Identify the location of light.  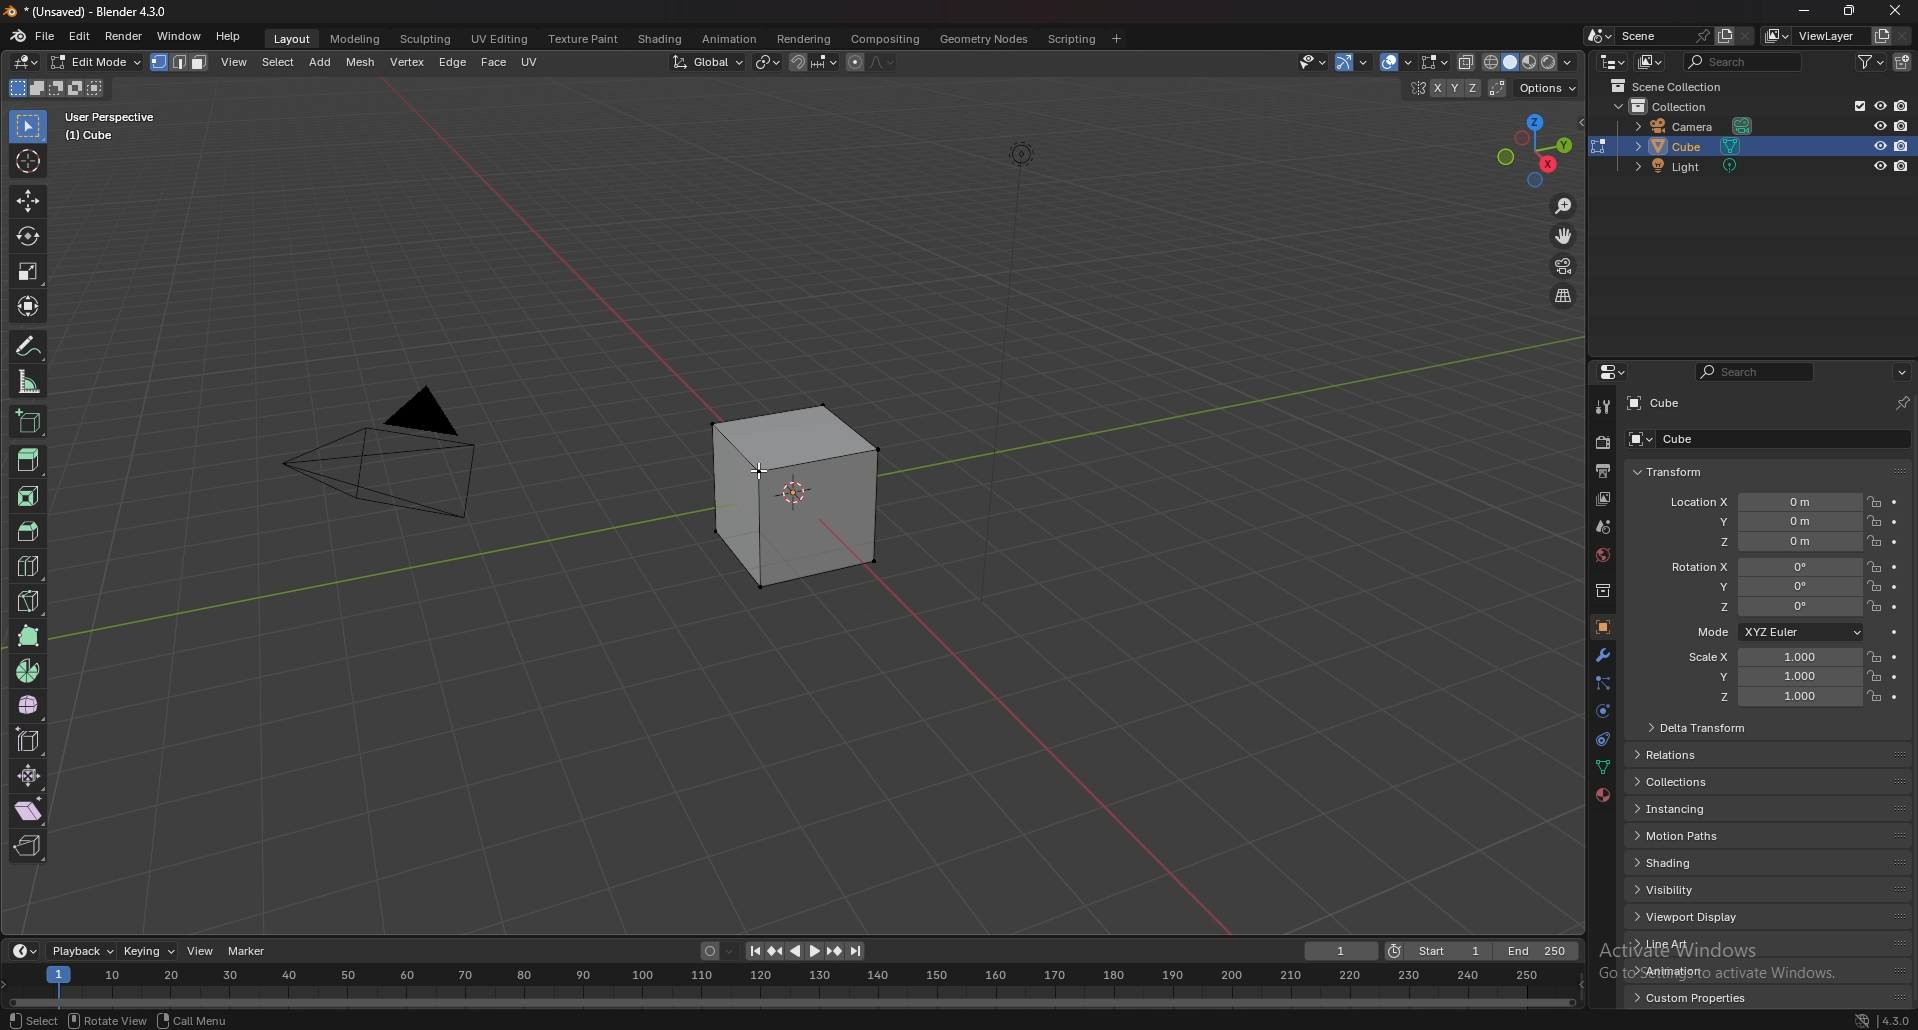
(1702, 166).